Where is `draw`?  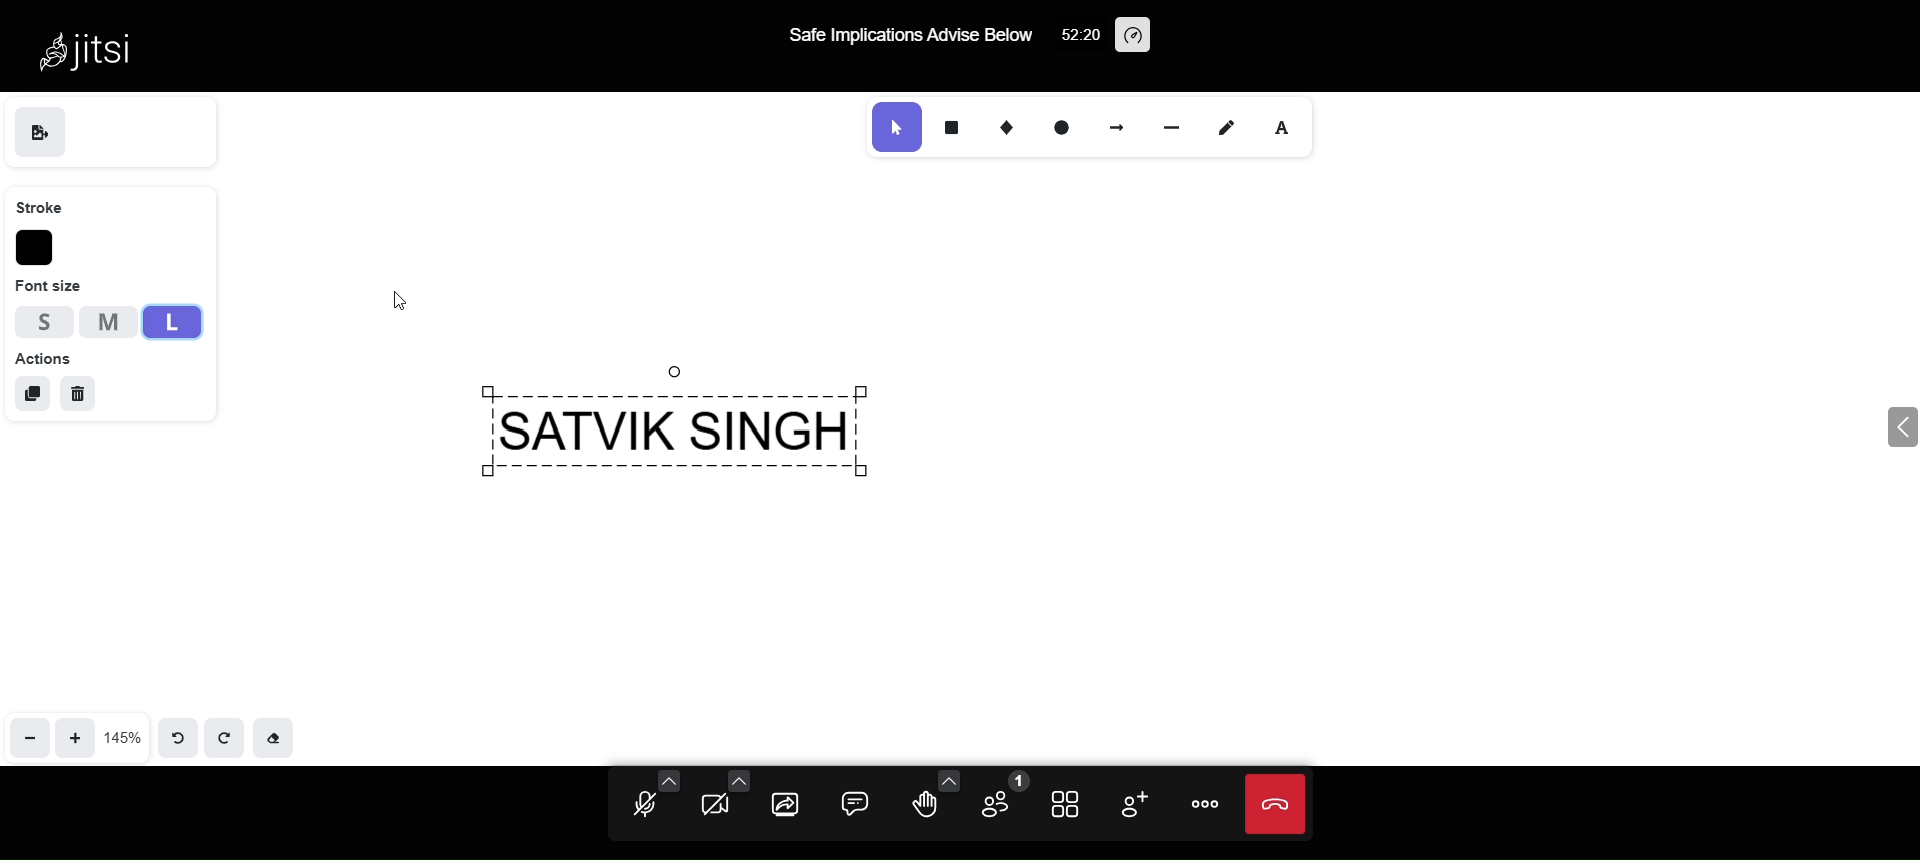 draw is located at coordinates (1230, 127).